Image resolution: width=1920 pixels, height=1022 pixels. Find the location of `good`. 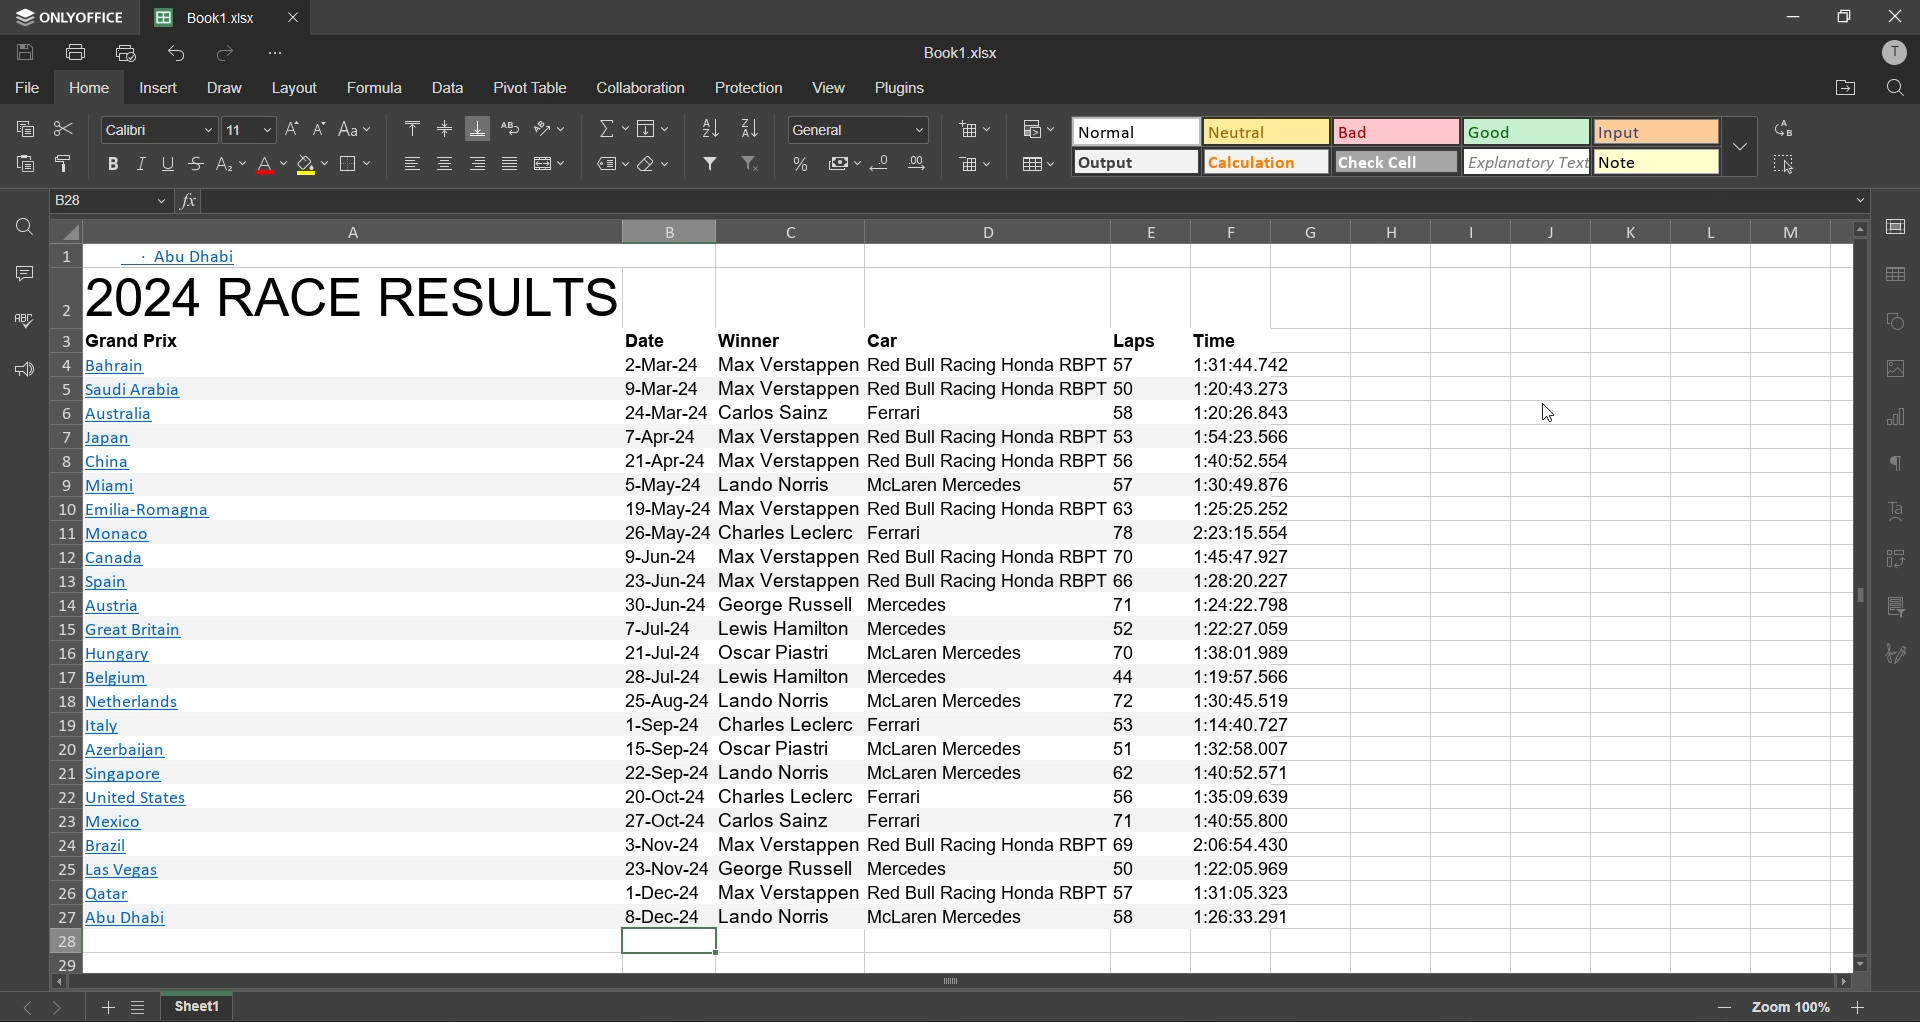

good is located at coordinates (1528, 132).